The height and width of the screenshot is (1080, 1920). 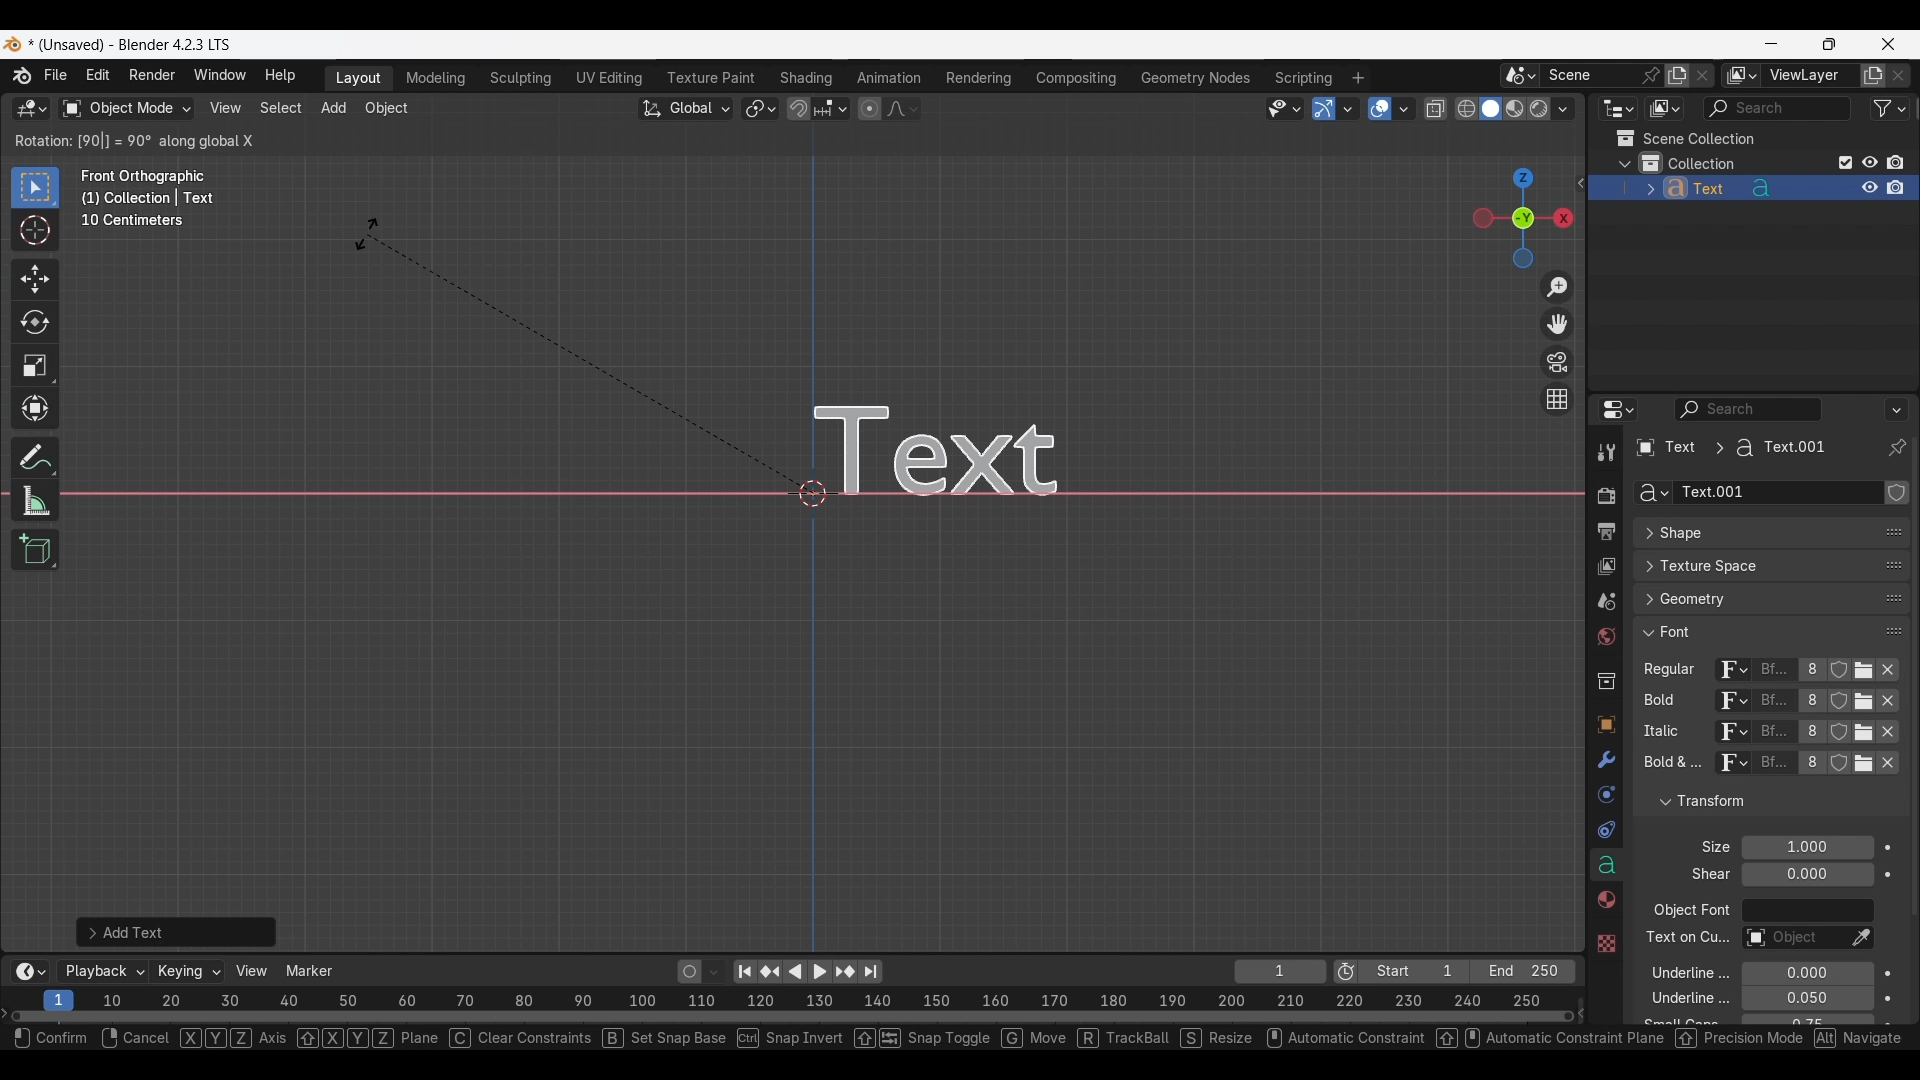 What do you see at coordinates (1678, 1023) in the screenshot?
I see `text` at bounding box center [1678, 1023].